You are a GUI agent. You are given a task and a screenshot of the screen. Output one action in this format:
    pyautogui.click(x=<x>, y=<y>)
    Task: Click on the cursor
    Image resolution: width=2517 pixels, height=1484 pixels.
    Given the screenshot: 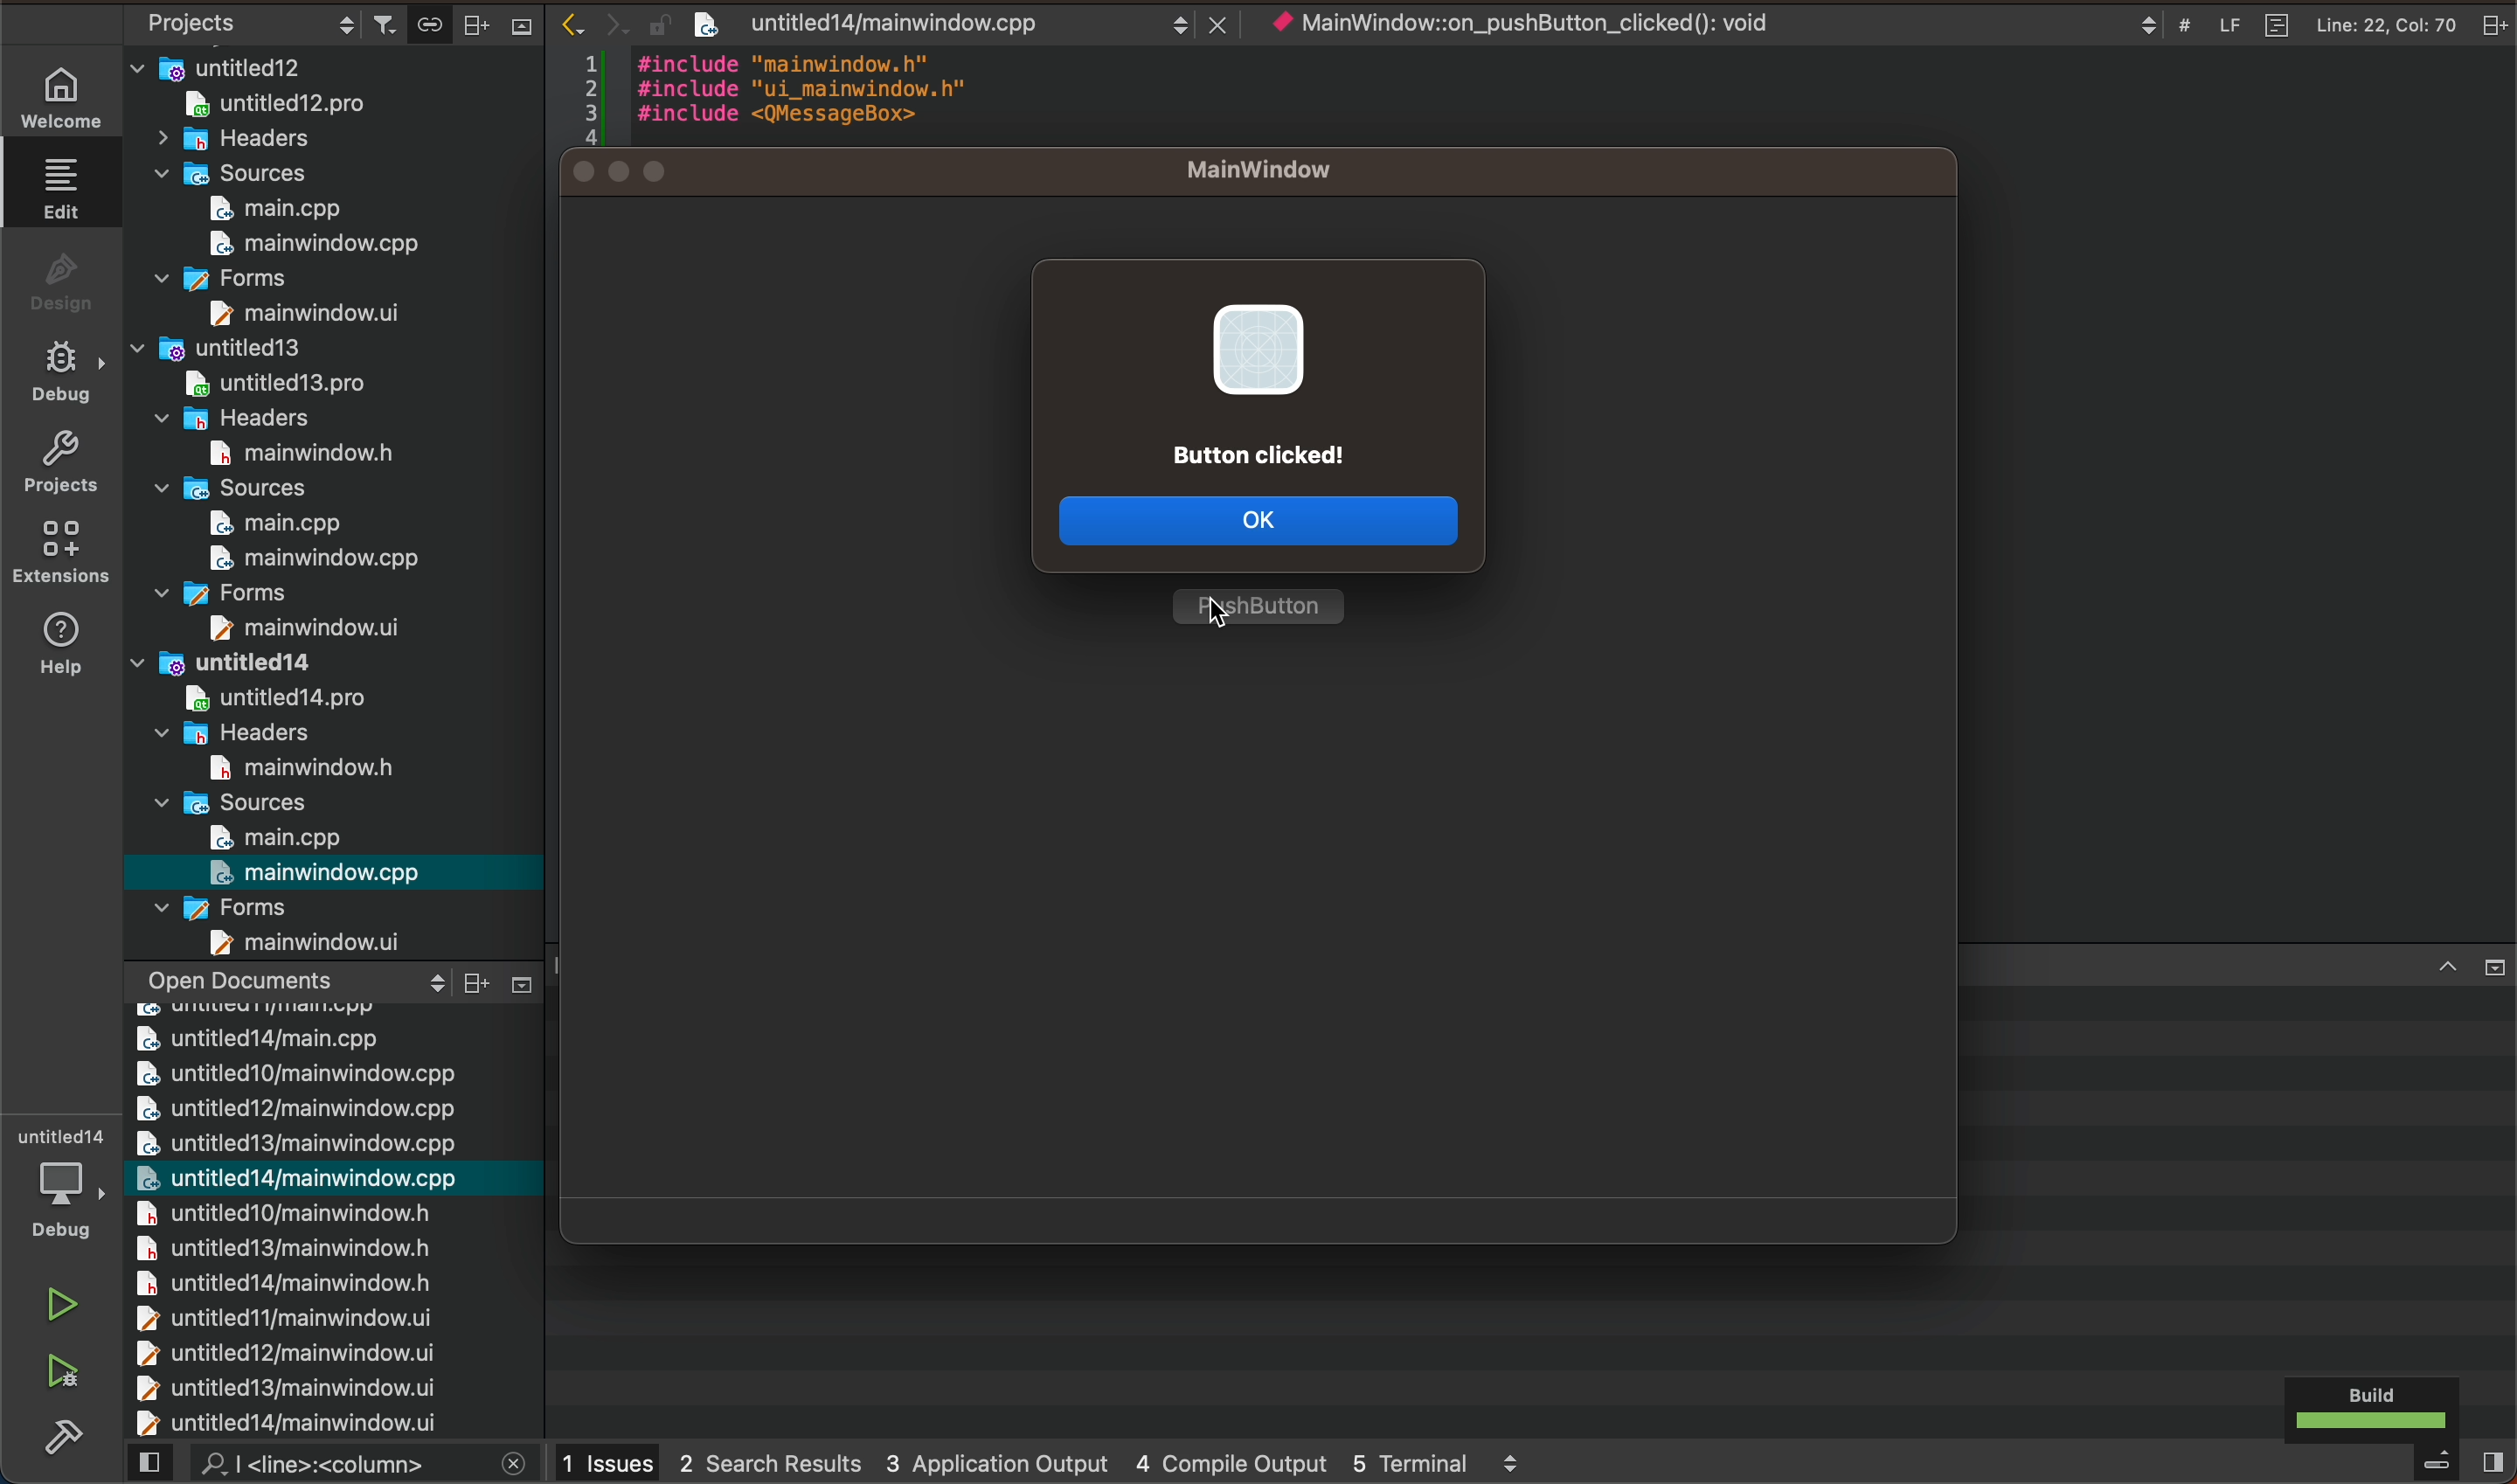 What is the action you would take?
    pyautogui.click(x=1223, y=608)
    